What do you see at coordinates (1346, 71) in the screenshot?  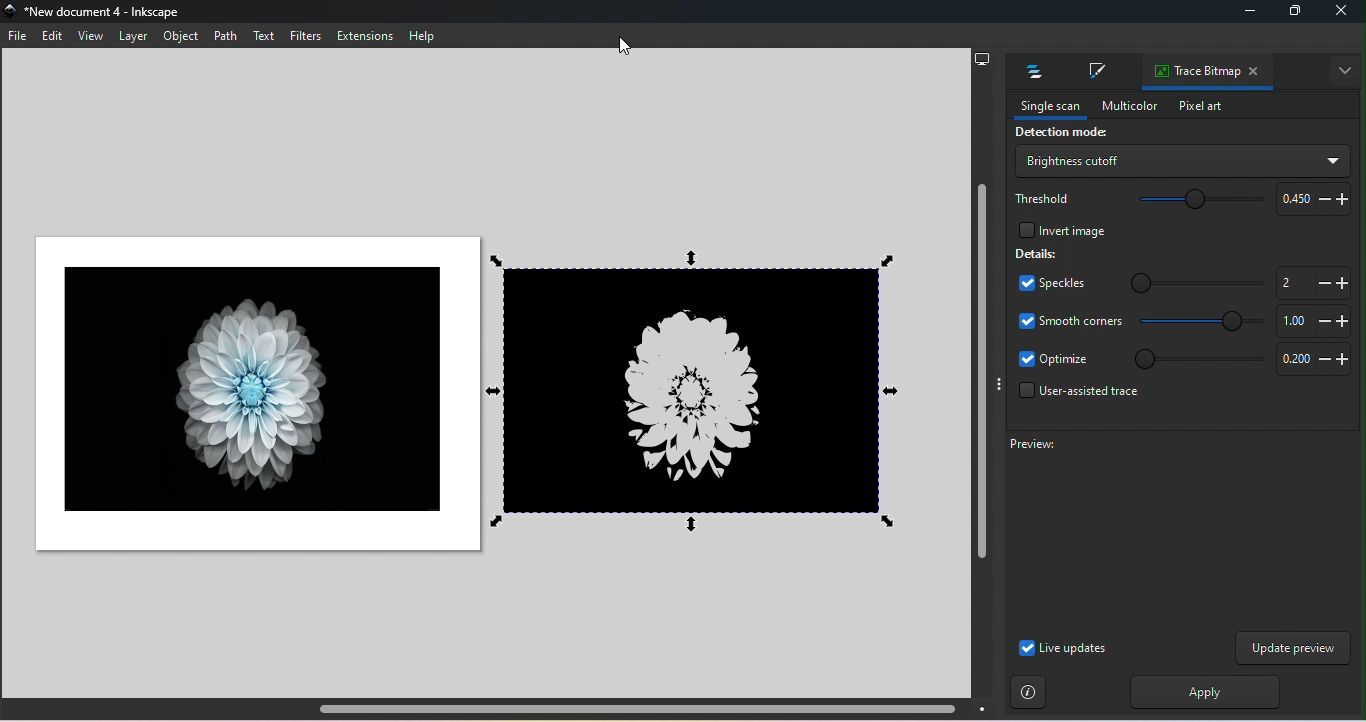 I see `Toggle display options` at bounding box center [1346, 71].